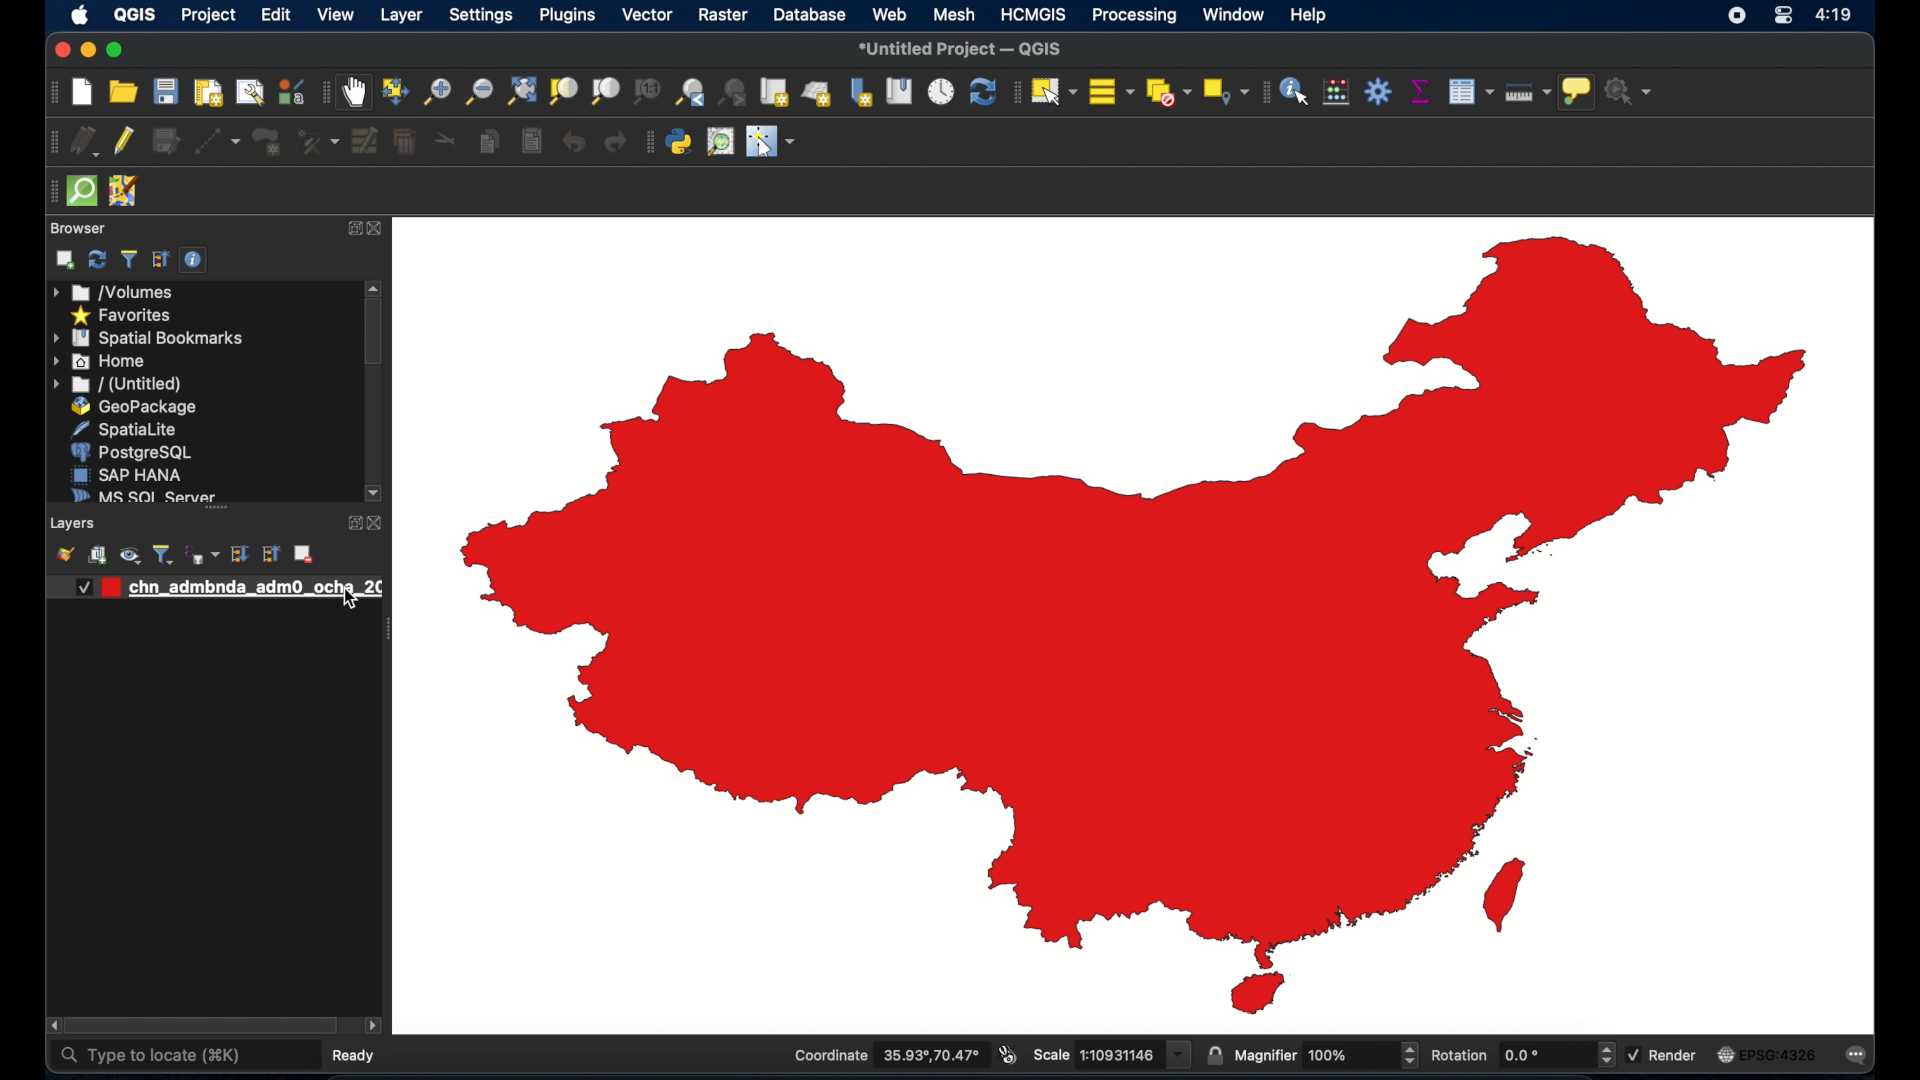 This screenshot has width=1920, height=1080. Describe the element at coordinates (1526, 91) in the screenshot. I see `measure line` at that location.